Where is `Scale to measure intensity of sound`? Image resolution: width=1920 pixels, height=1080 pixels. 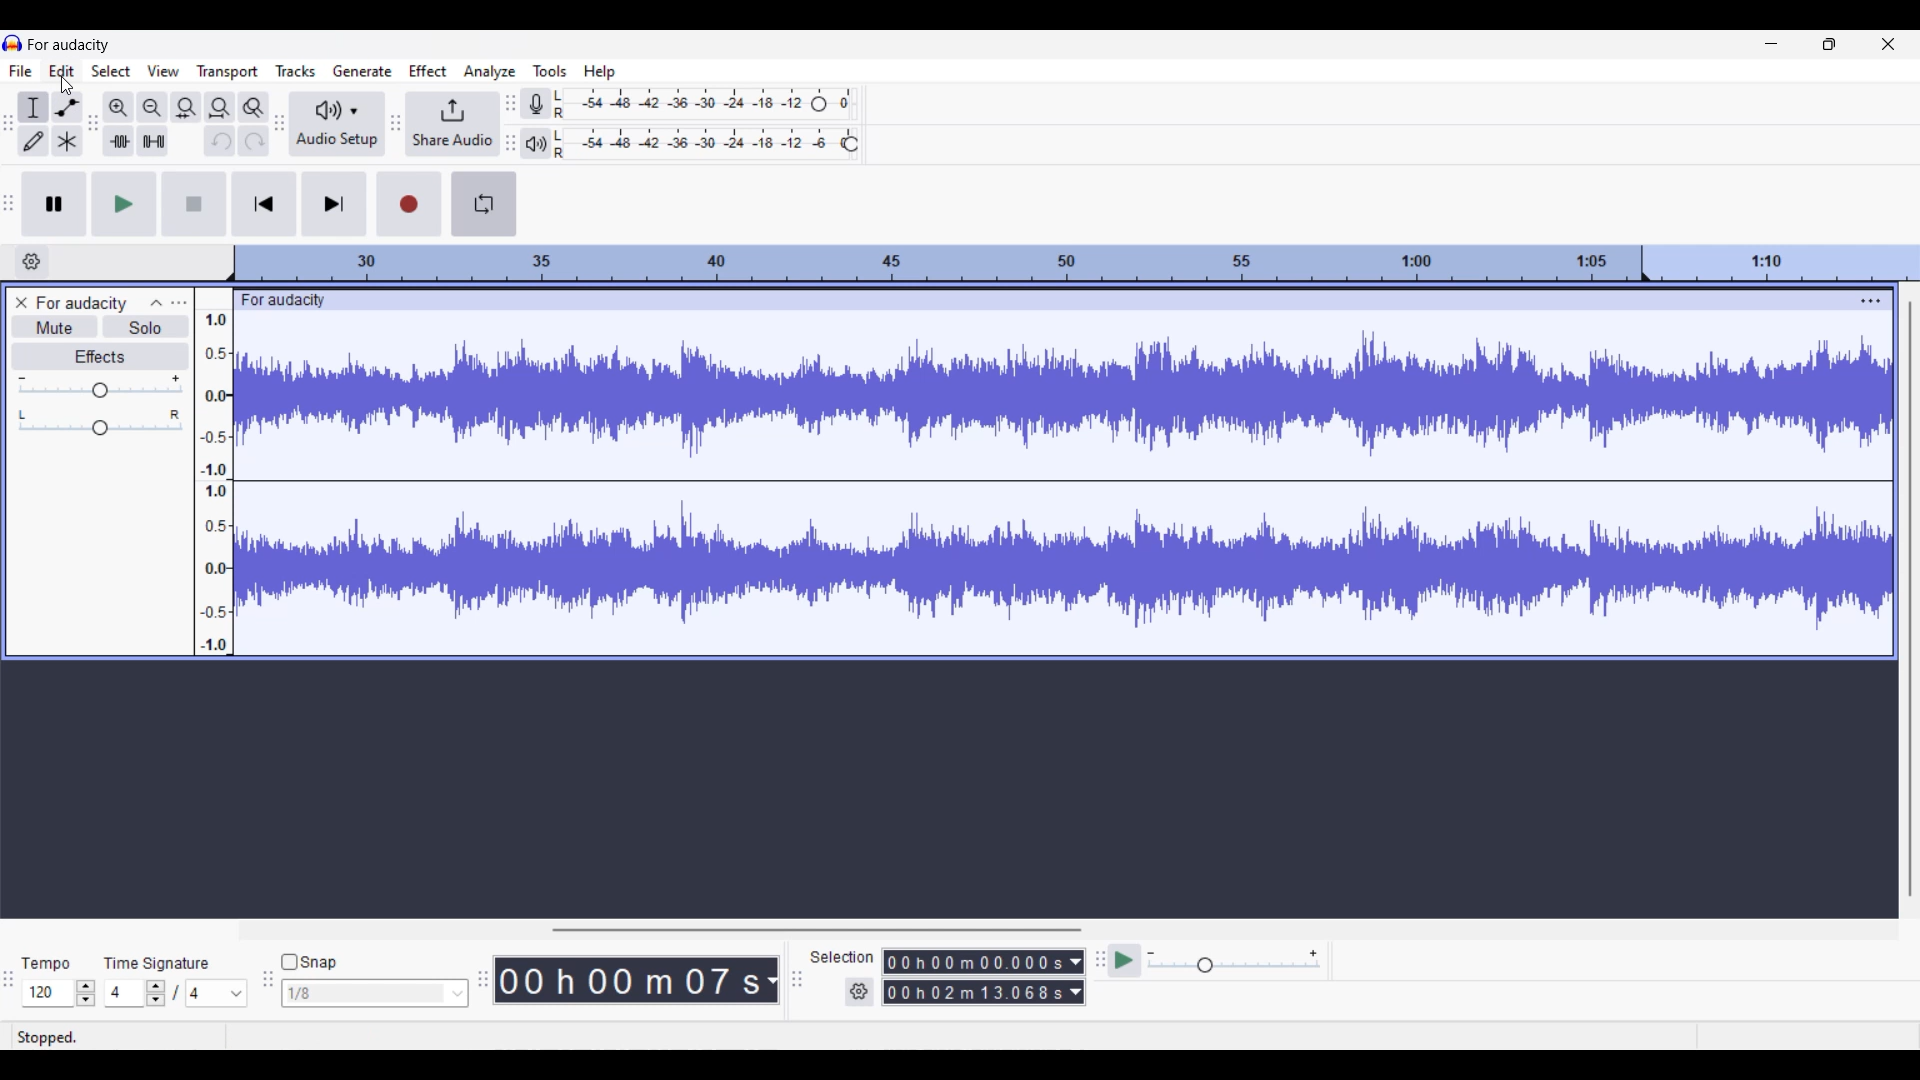 Scale to measure intensity of sound is located at coordinates (215, 482).